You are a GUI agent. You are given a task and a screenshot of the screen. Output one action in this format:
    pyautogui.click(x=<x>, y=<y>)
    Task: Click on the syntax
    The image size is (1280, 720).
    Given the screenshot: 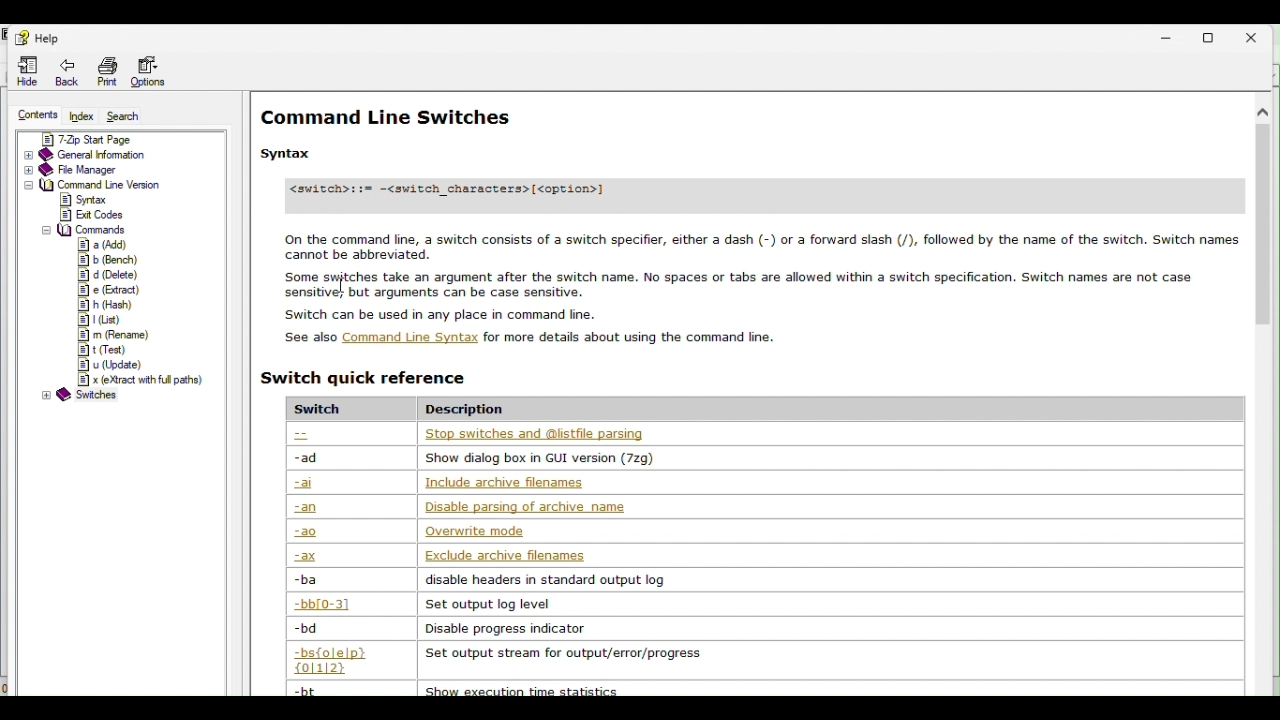 What is the action you would take?
    pyautogui.click(x=92, y=200)
    